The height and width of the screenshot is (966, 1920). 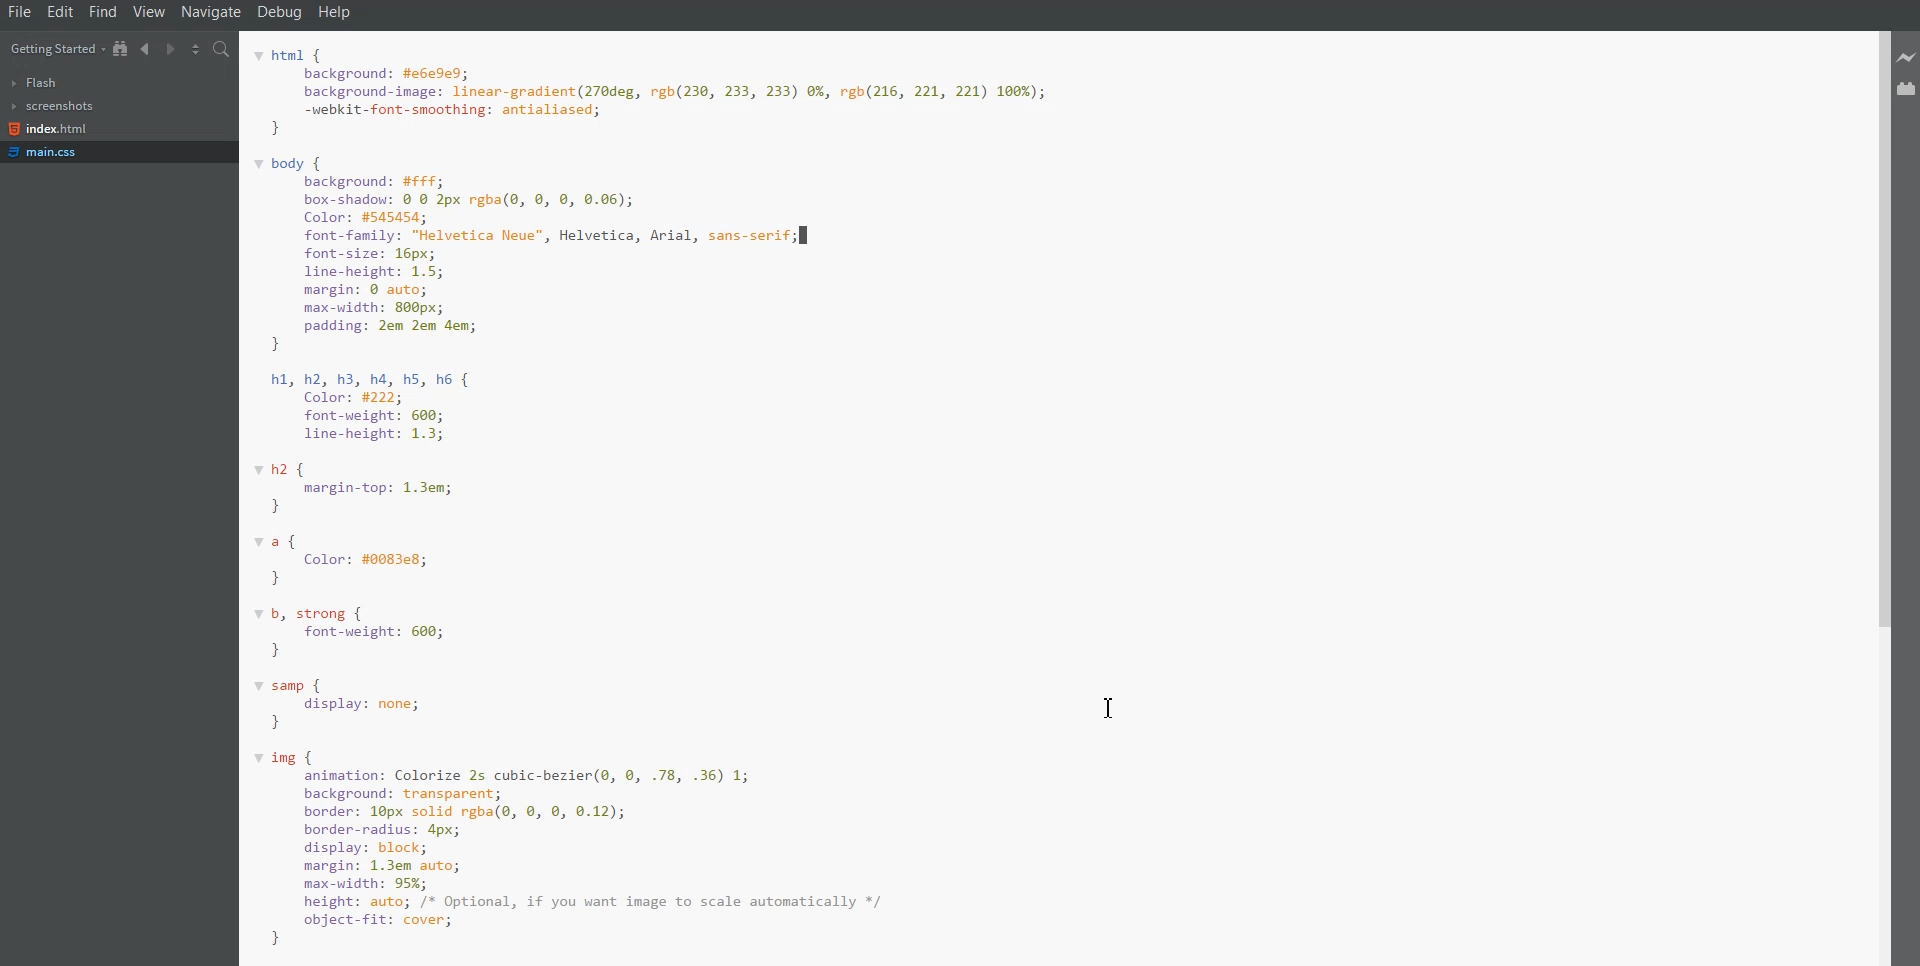 I want to click on Live Preview, so click(x=1908, y=59).